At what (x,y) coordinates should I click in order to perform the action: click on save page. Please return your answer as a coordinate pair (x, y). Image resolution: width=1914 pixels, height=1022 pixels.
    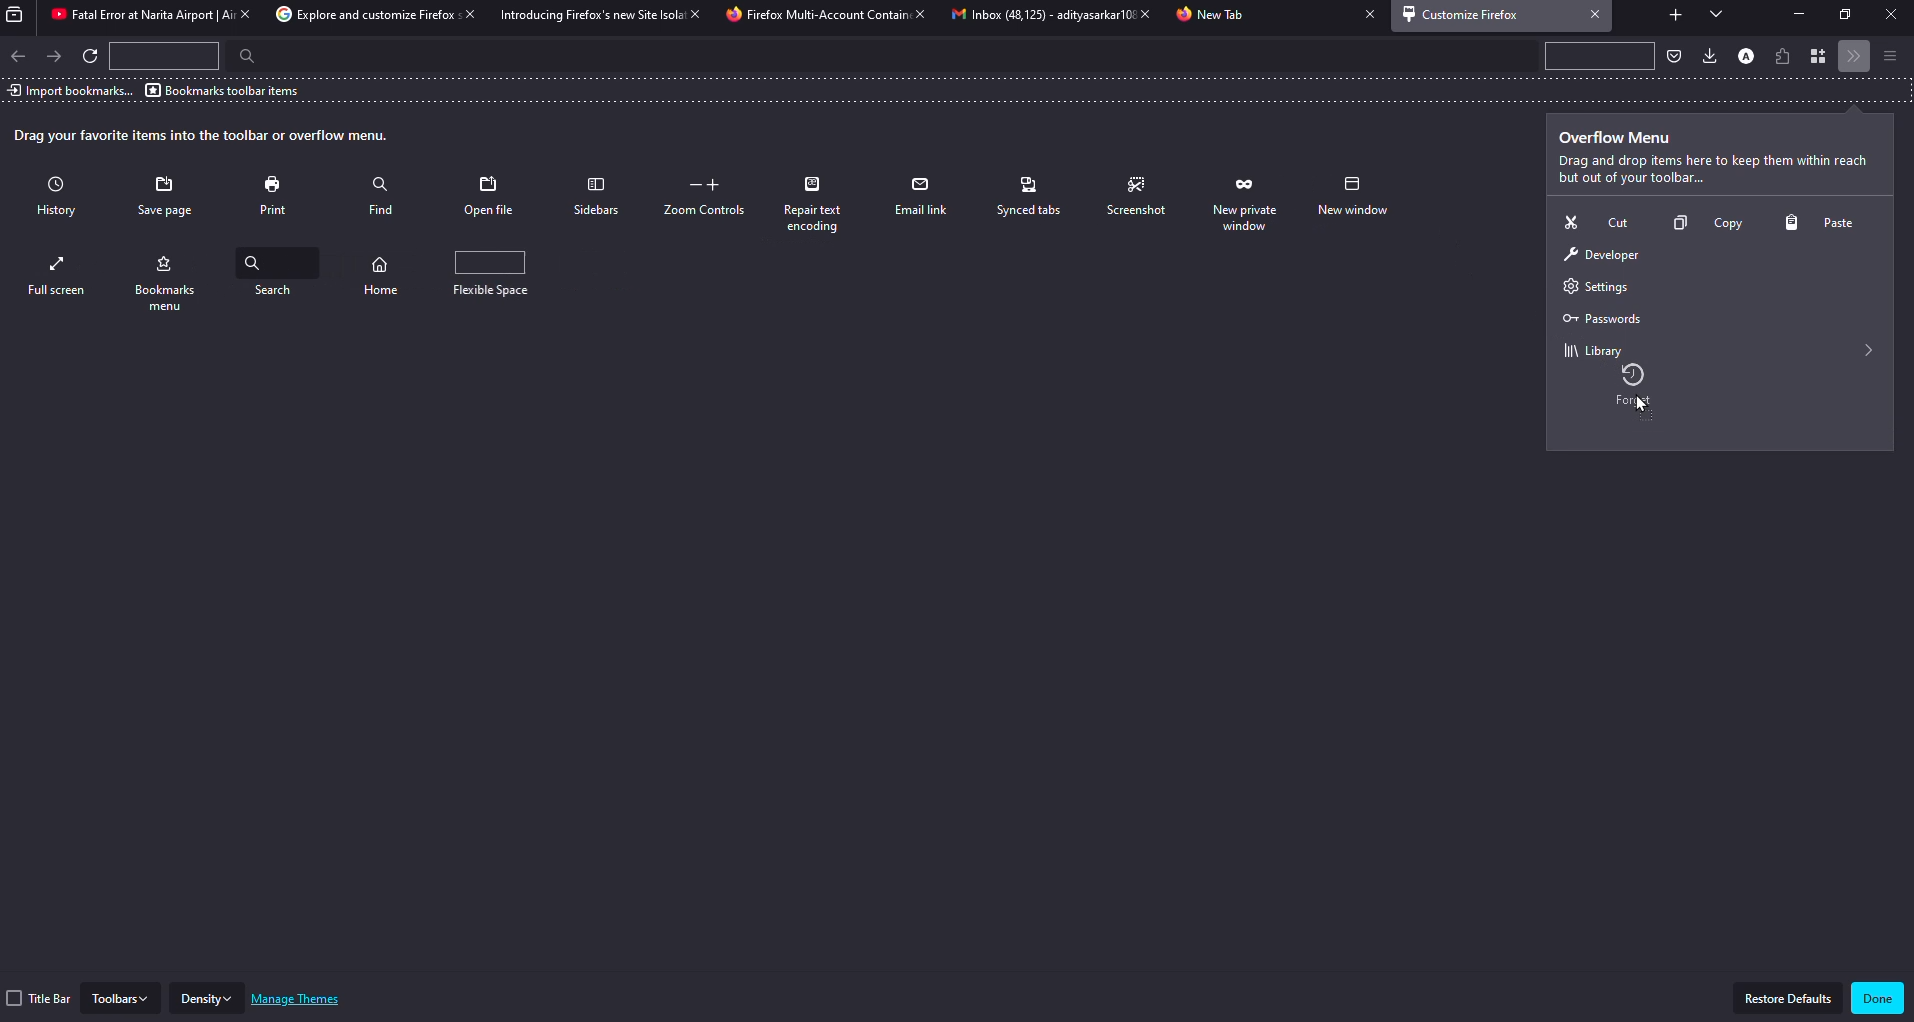
    Looking at the image, I should click on (169, 197).